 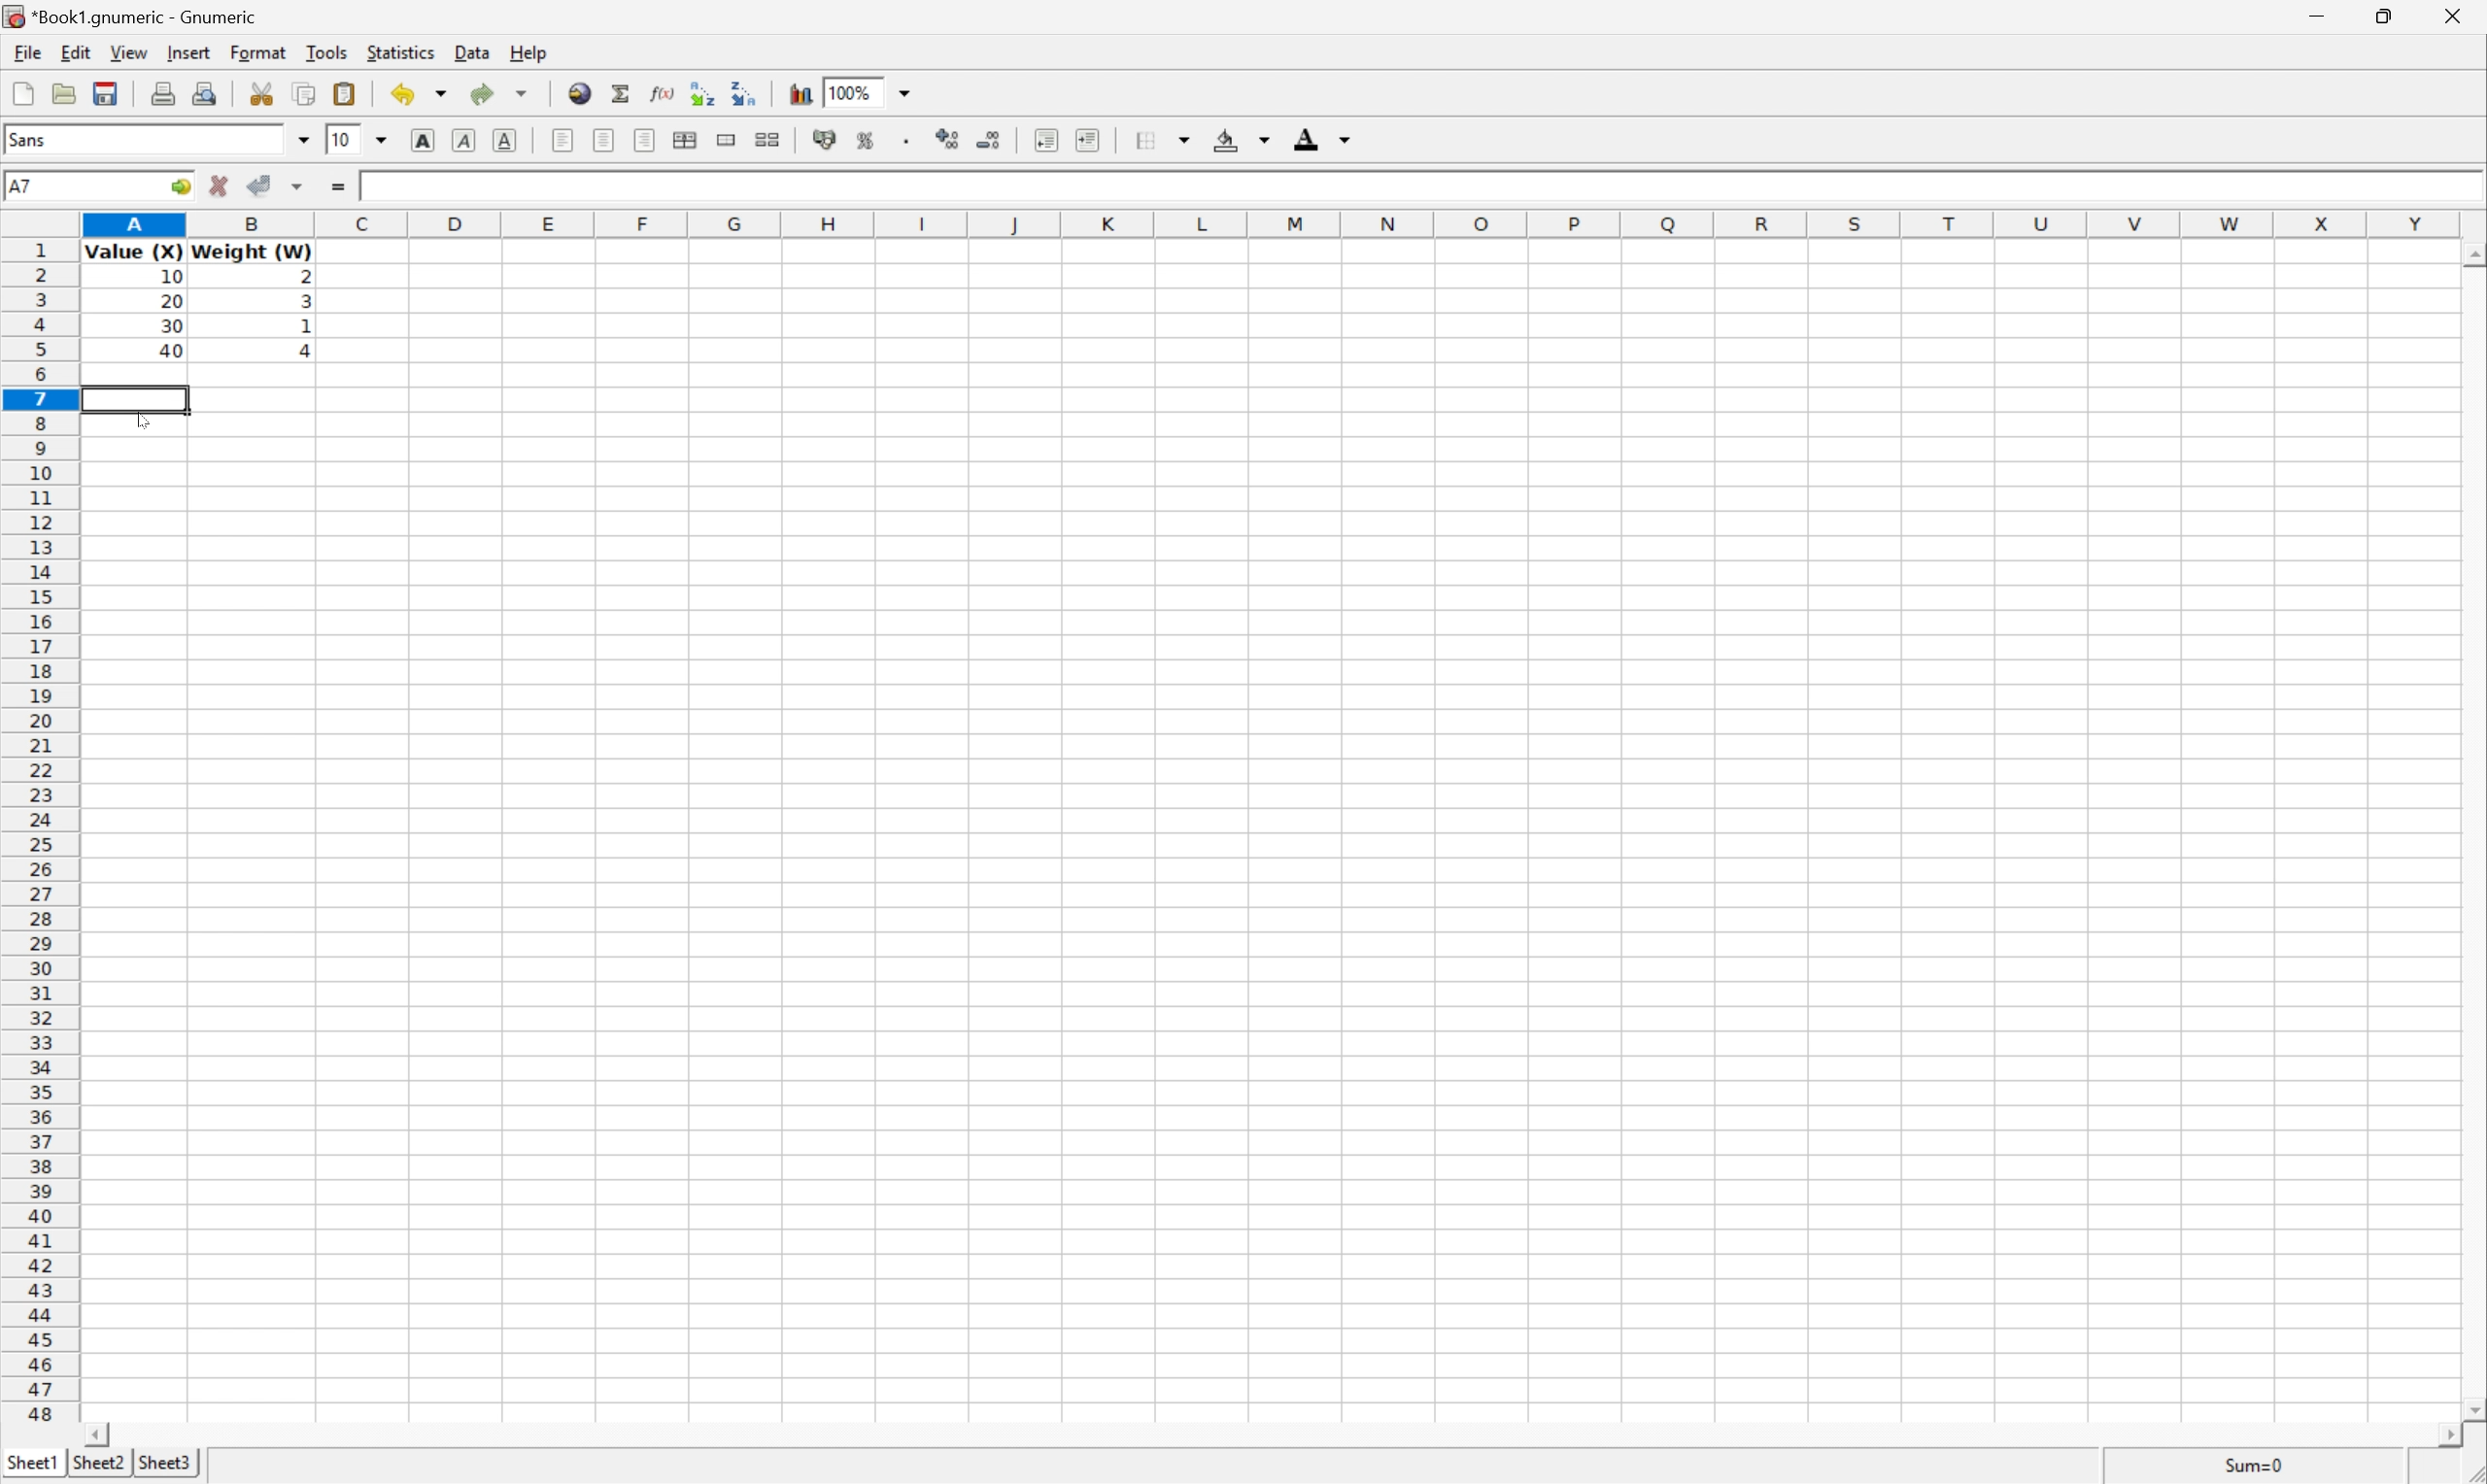 I want to click on A7, so click(x=19, y=183).